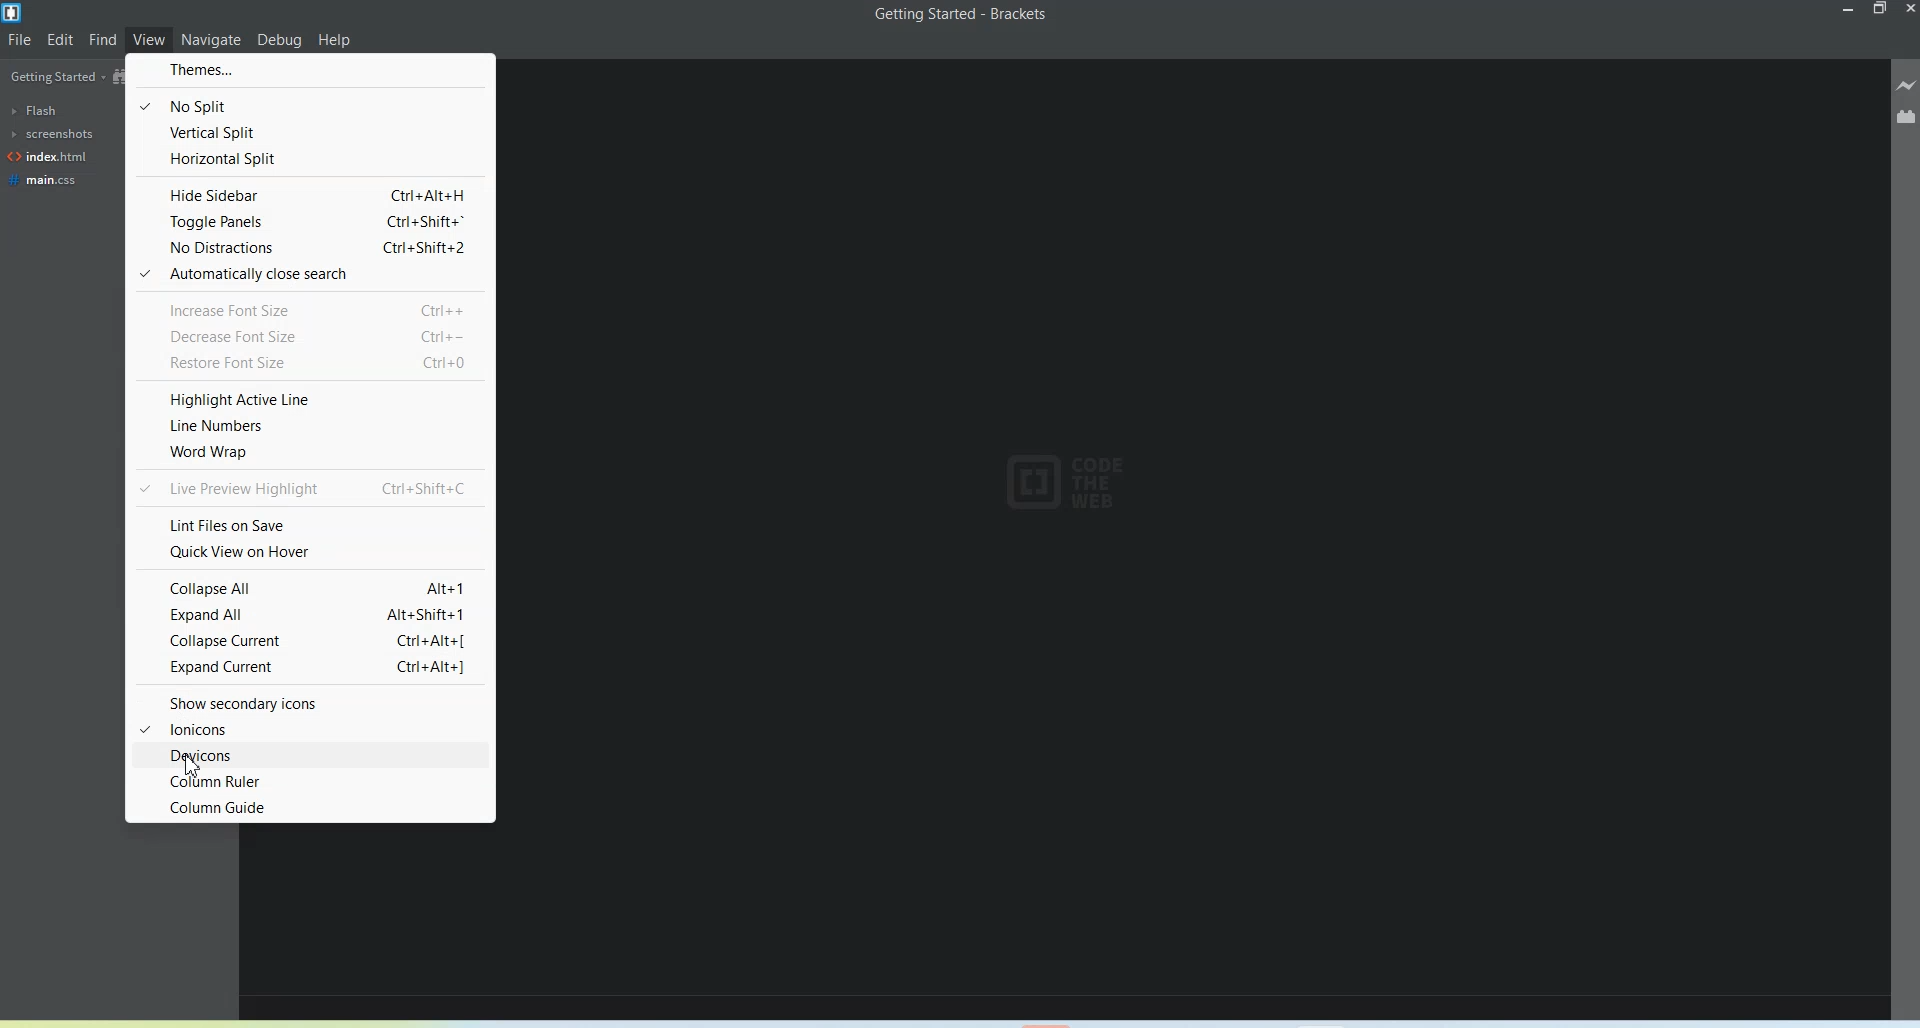  Describe the element at coordinates (1071, 482) in the screenshot. I see `Code the Web` at that location.